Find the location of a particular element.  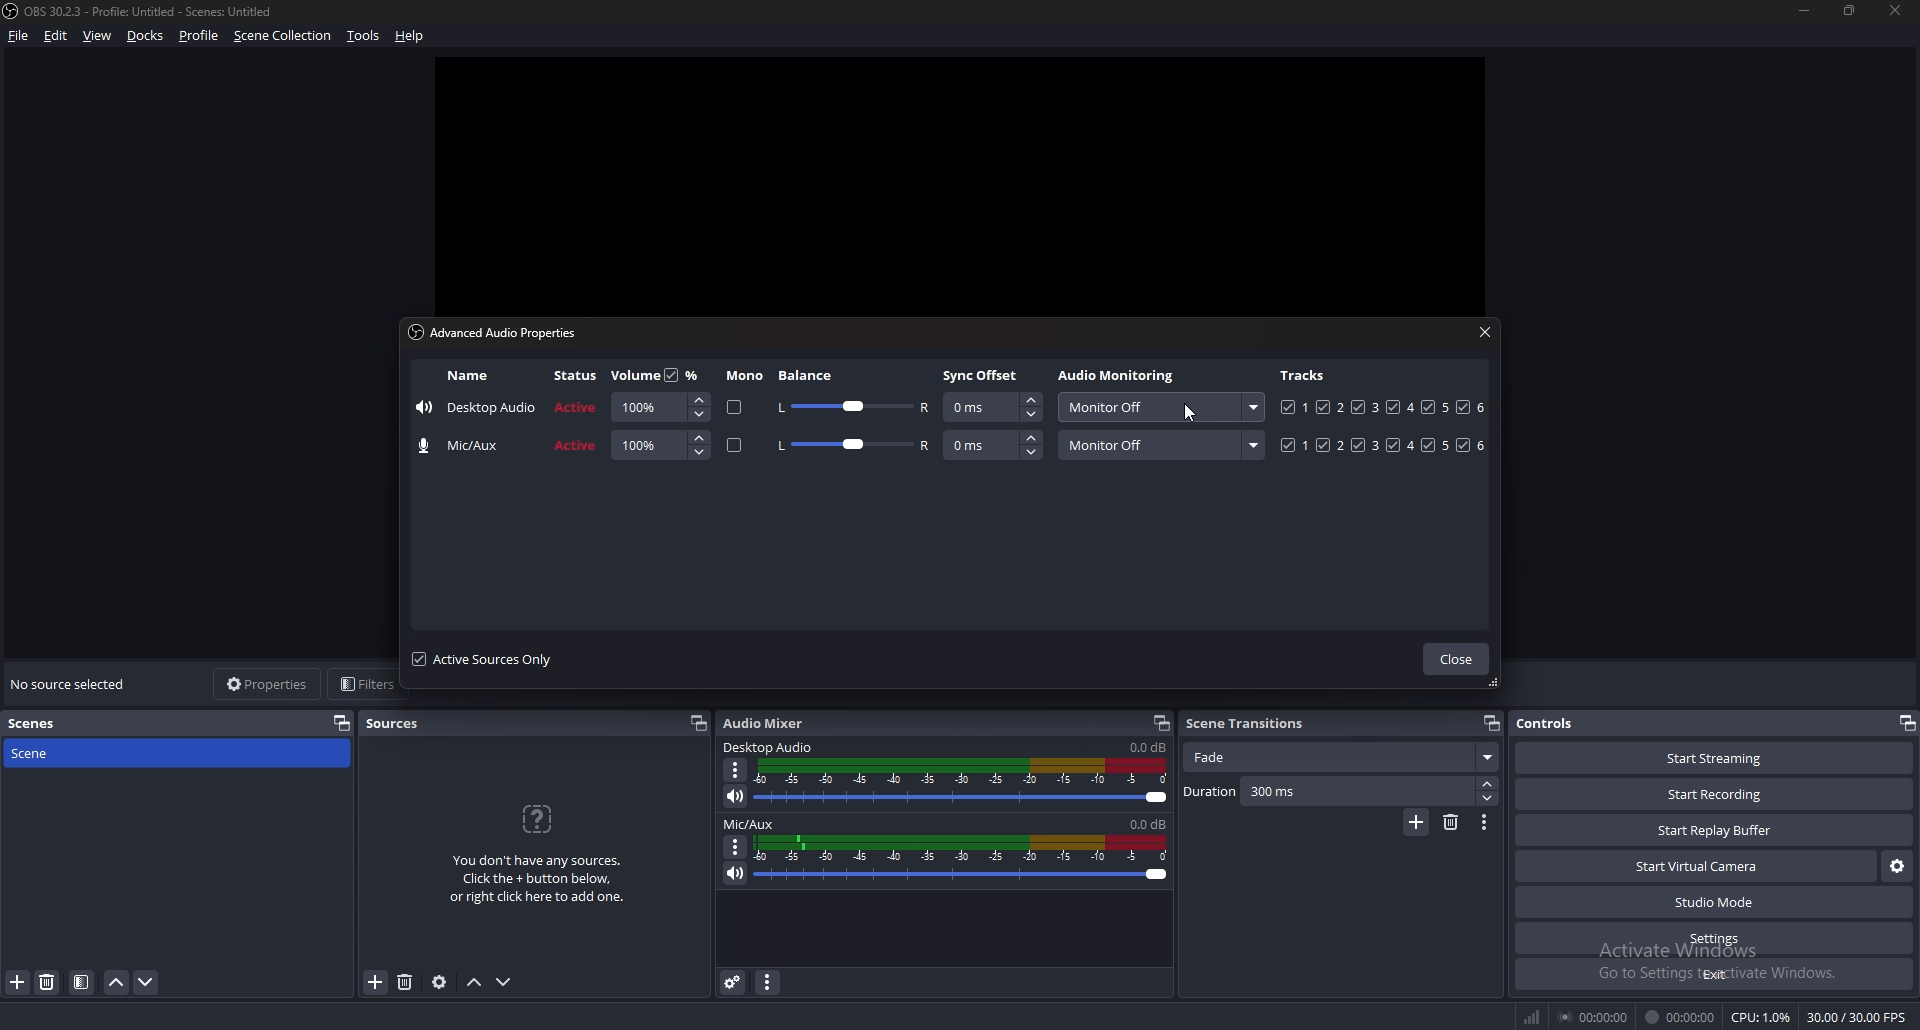

tracks is located at coordinates (1386, 407).